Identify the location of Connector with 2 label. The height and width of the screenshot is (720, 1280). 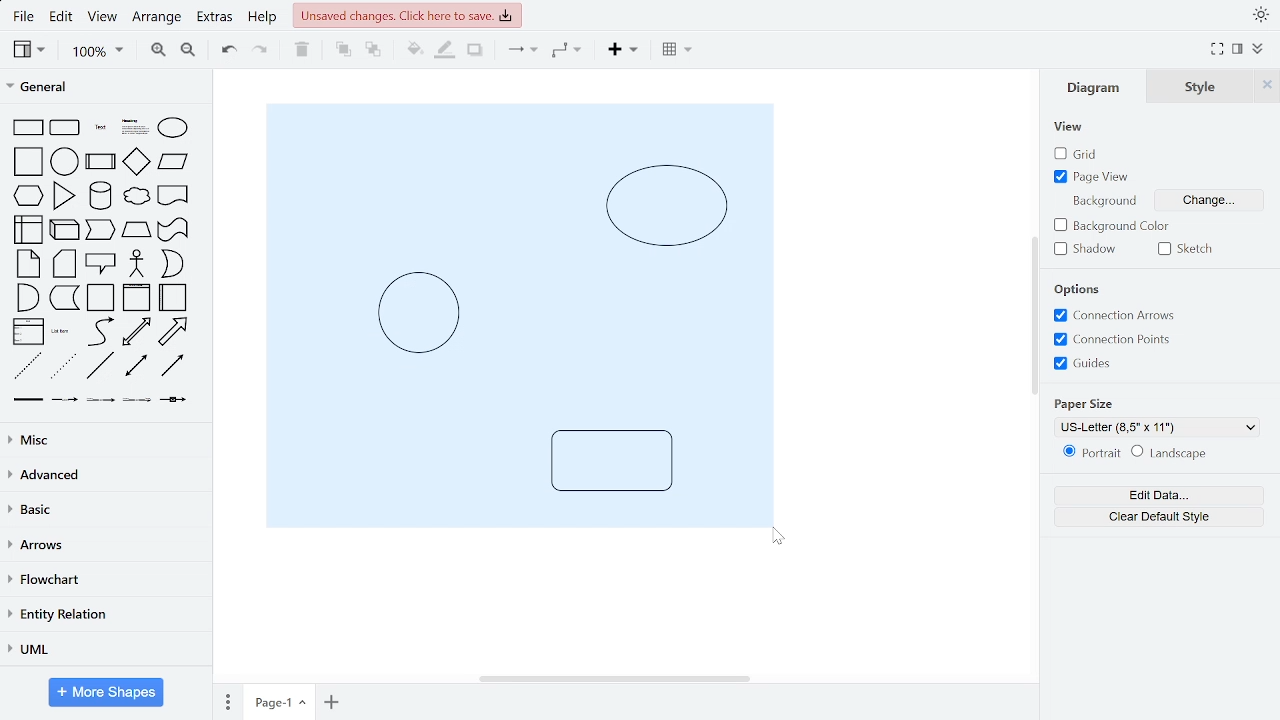
(101, 404).